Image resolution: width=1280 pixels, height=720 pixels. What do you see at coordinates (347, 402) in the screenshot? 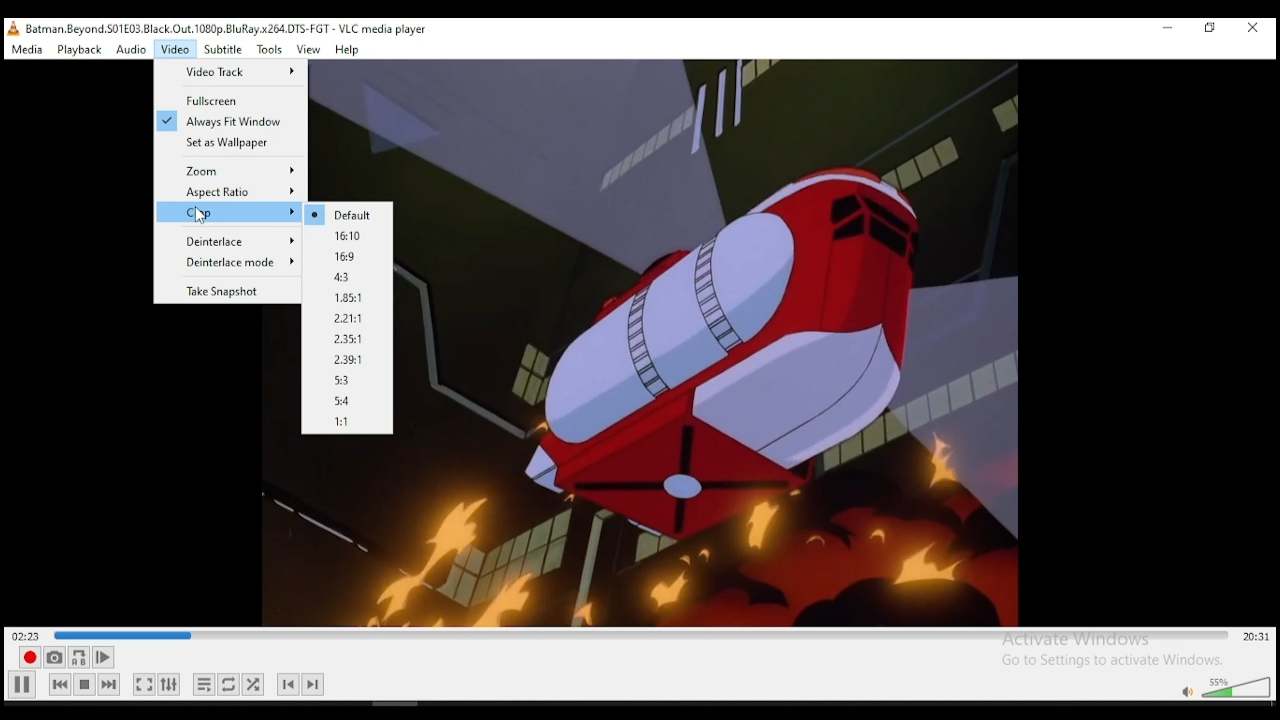
I see `5:4` at bounding box center [347, 402].